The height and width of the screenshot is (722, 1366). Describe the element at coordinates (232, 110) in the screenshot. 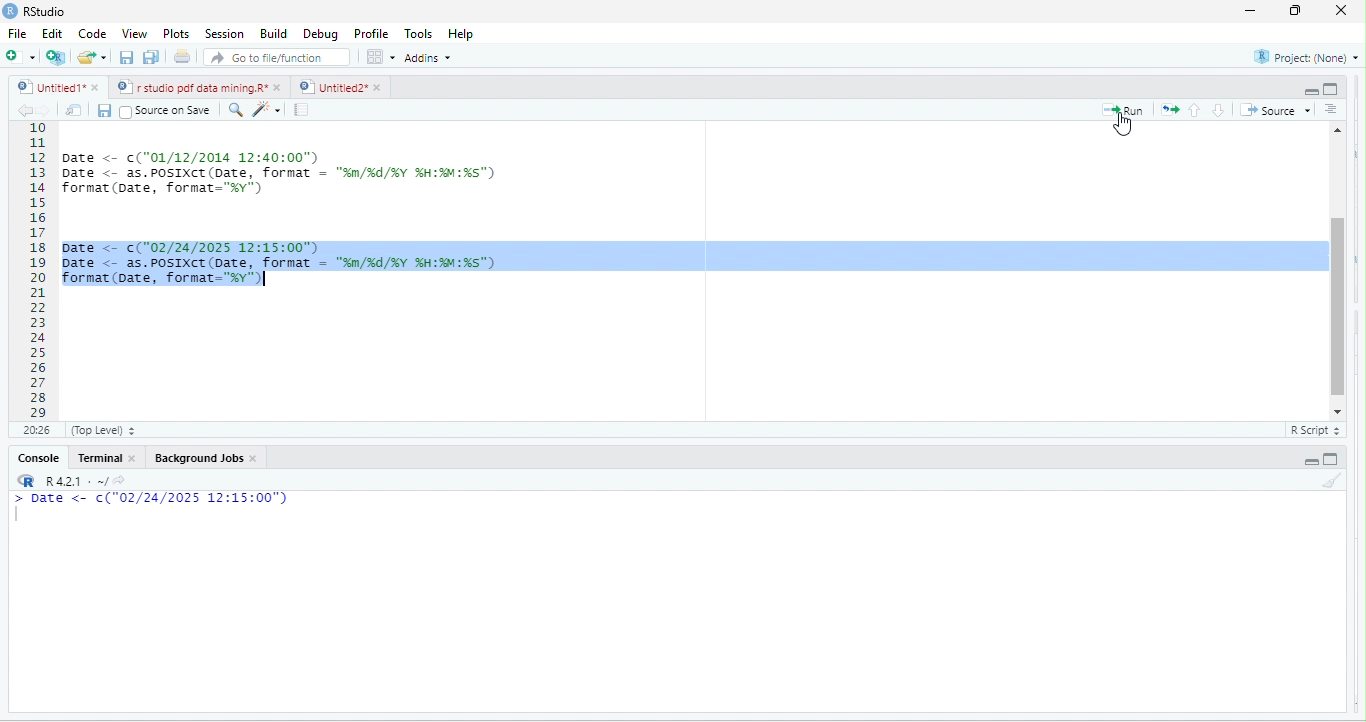

I see `find/ replace` at that location.